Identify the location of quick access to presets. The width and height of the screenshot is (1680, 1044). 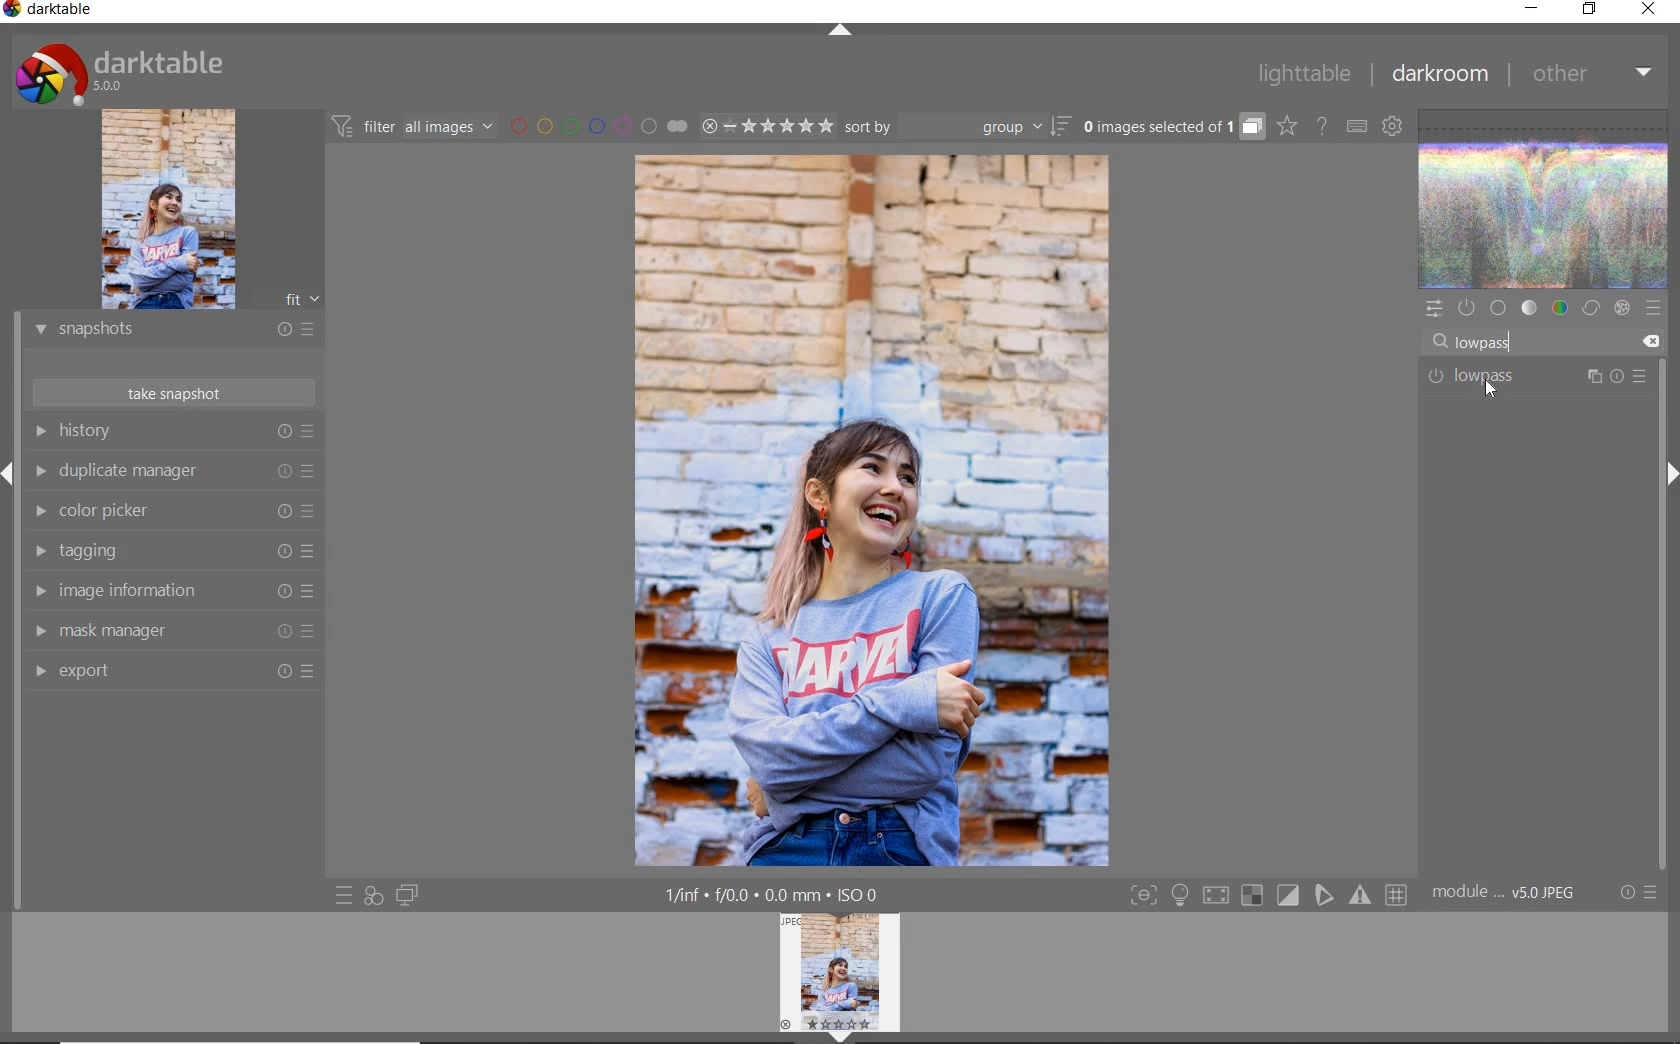
(346, 894).